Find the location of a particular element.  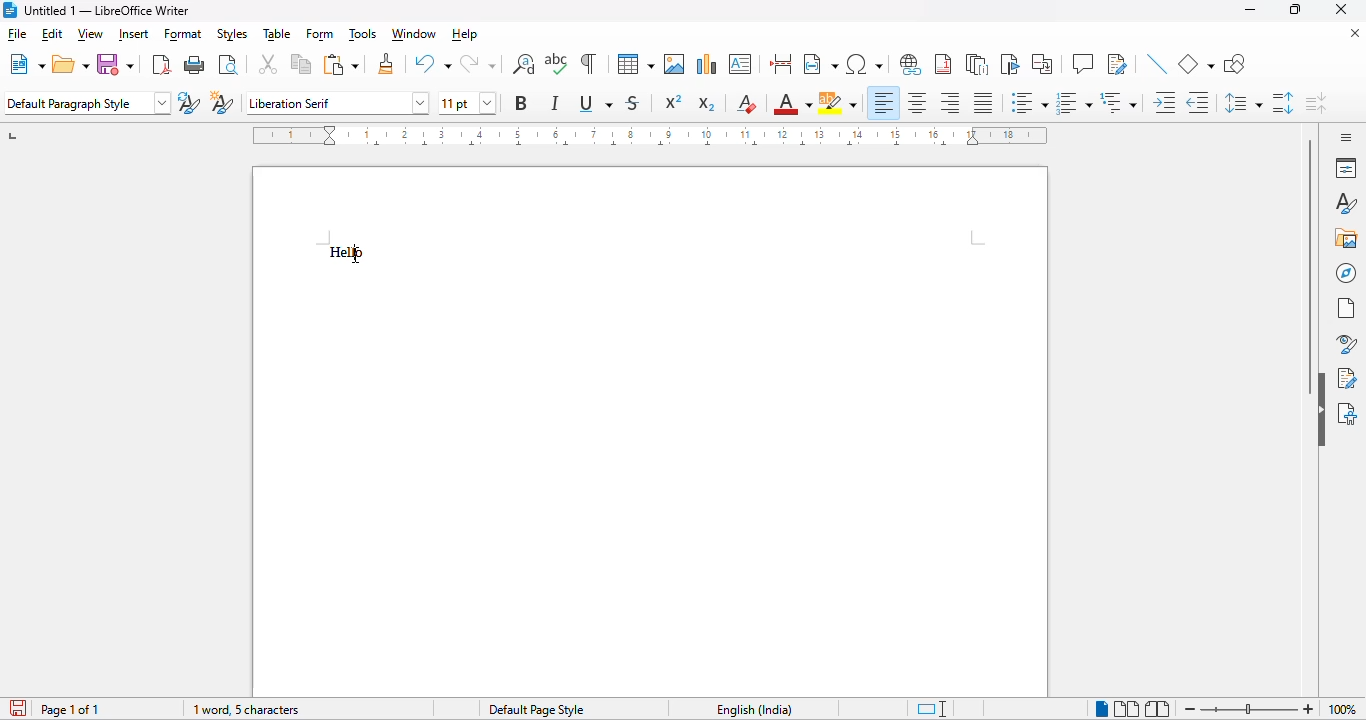

zoom in is located at coordinates (1307, 708).